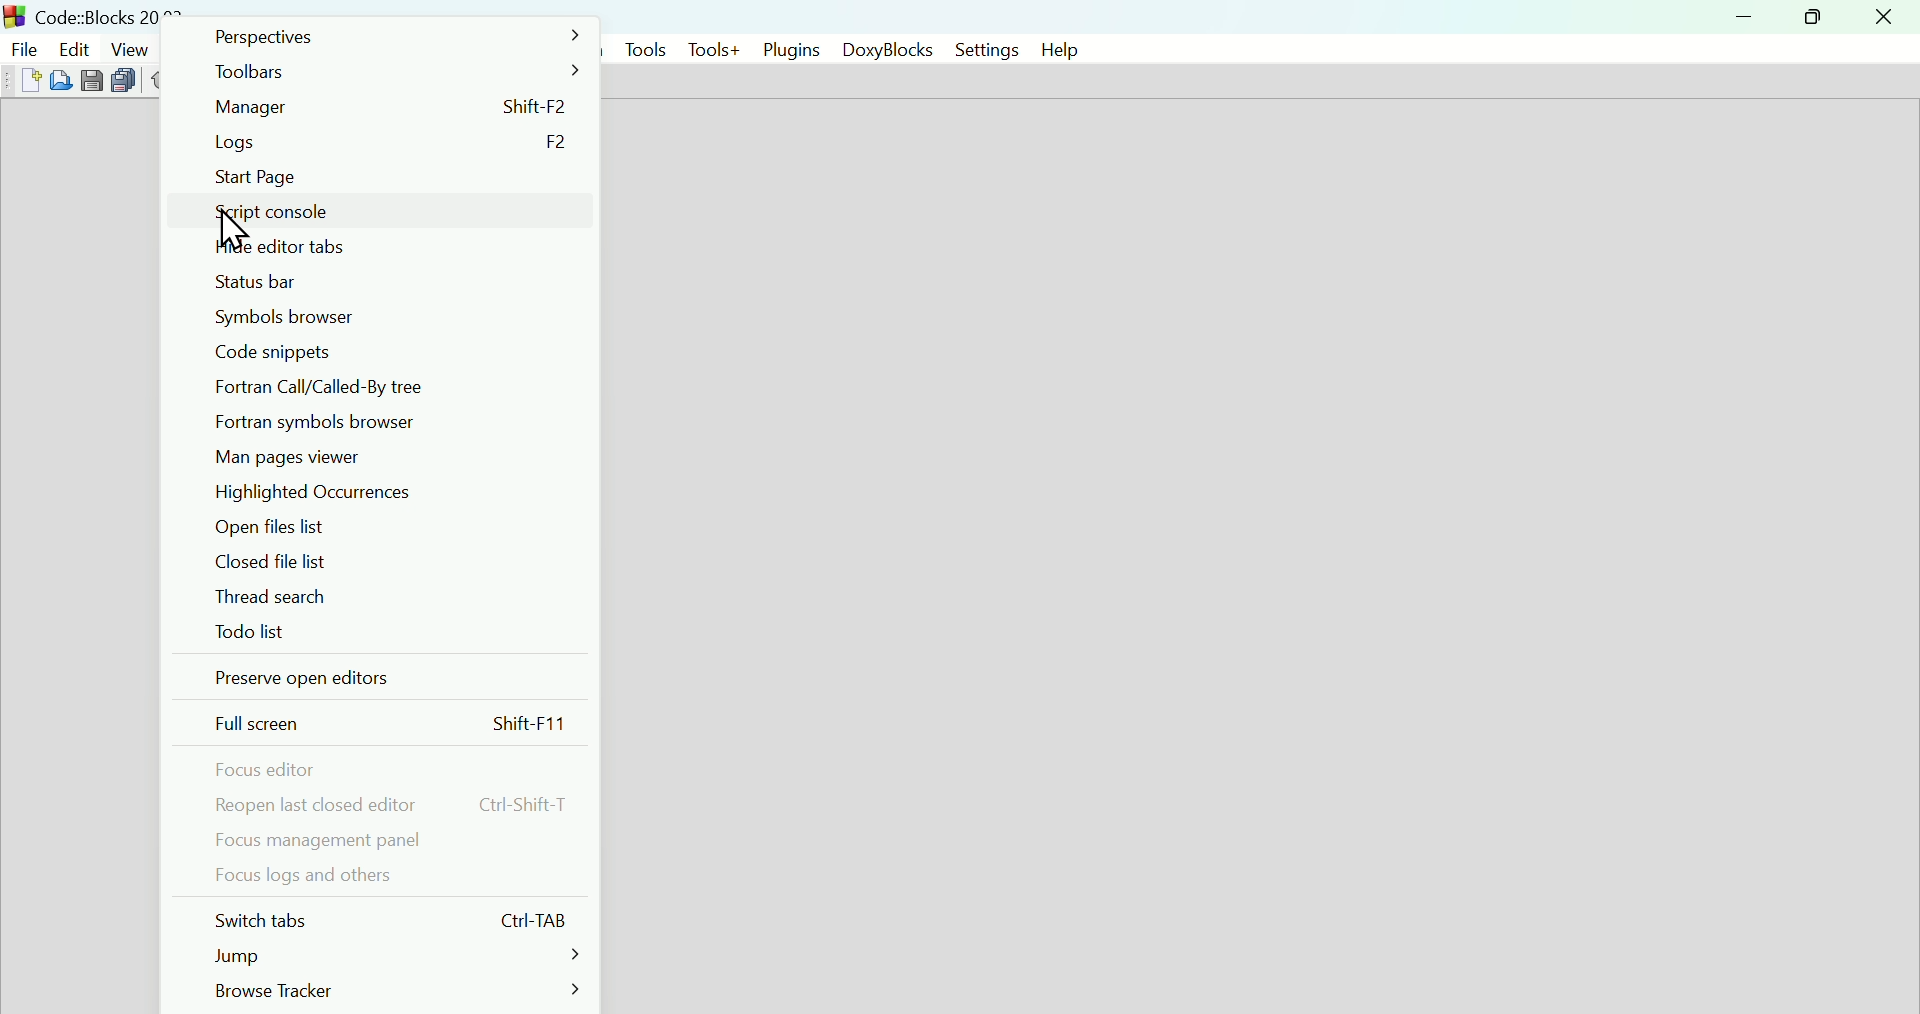 This screenshot has height=1014, width=1920. I want to click on reopen last closed editor, so click(390, 805).